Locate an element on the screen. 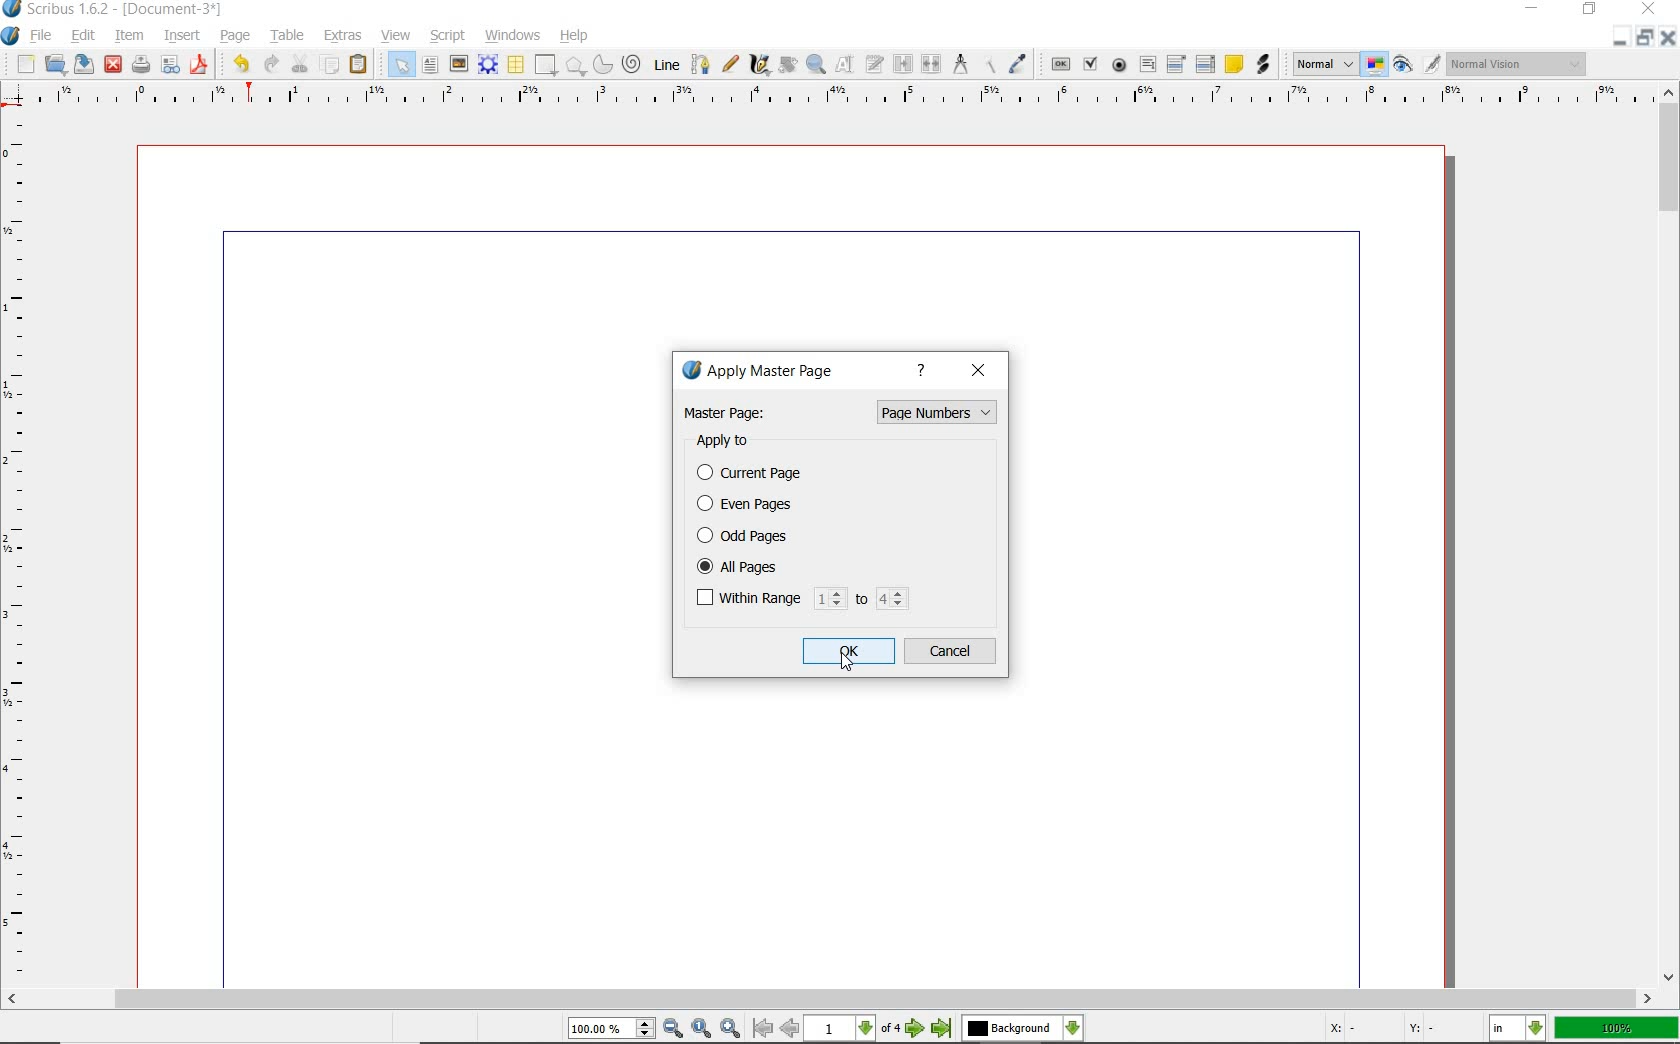 This screenshot has height=1044, width=1680. select is located at coordinates (400, 64).